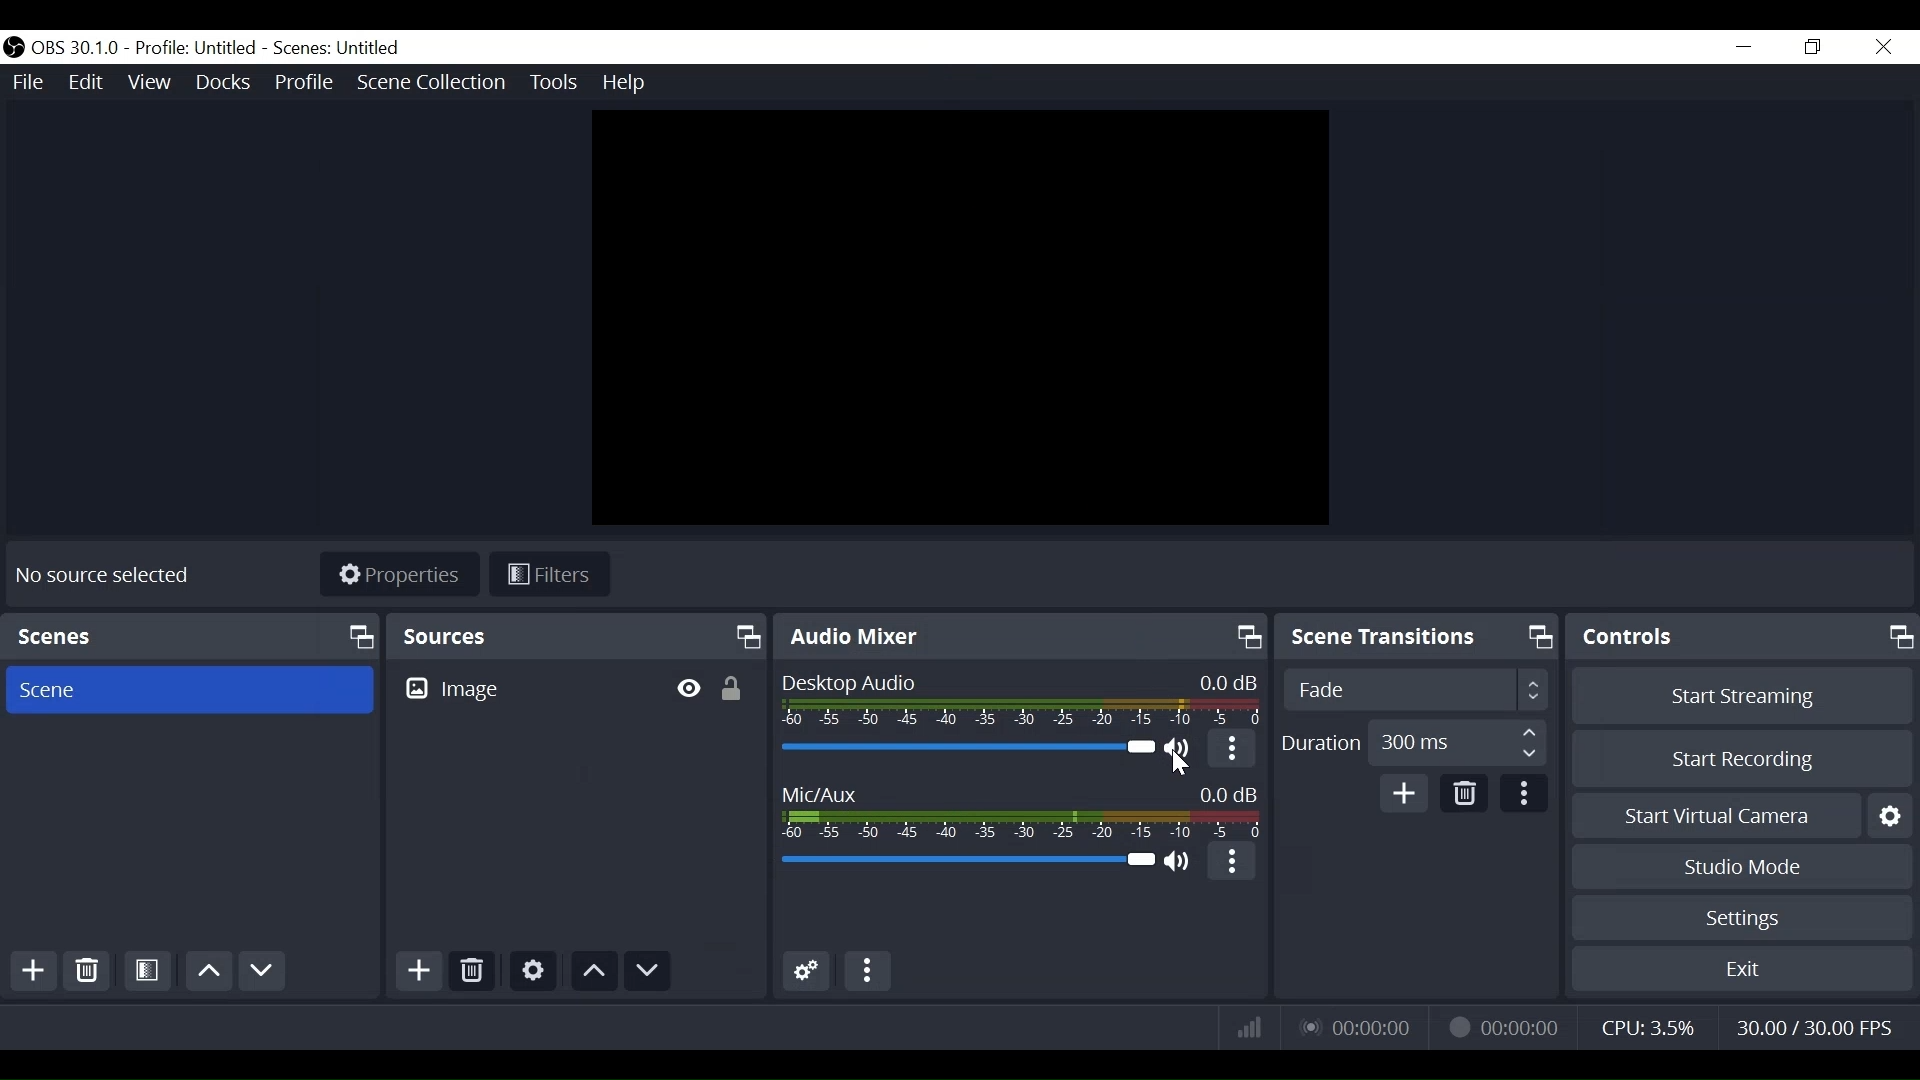 This screenshot has height=1080, width=1920. I want to click on Move Up, so click(595, 969).